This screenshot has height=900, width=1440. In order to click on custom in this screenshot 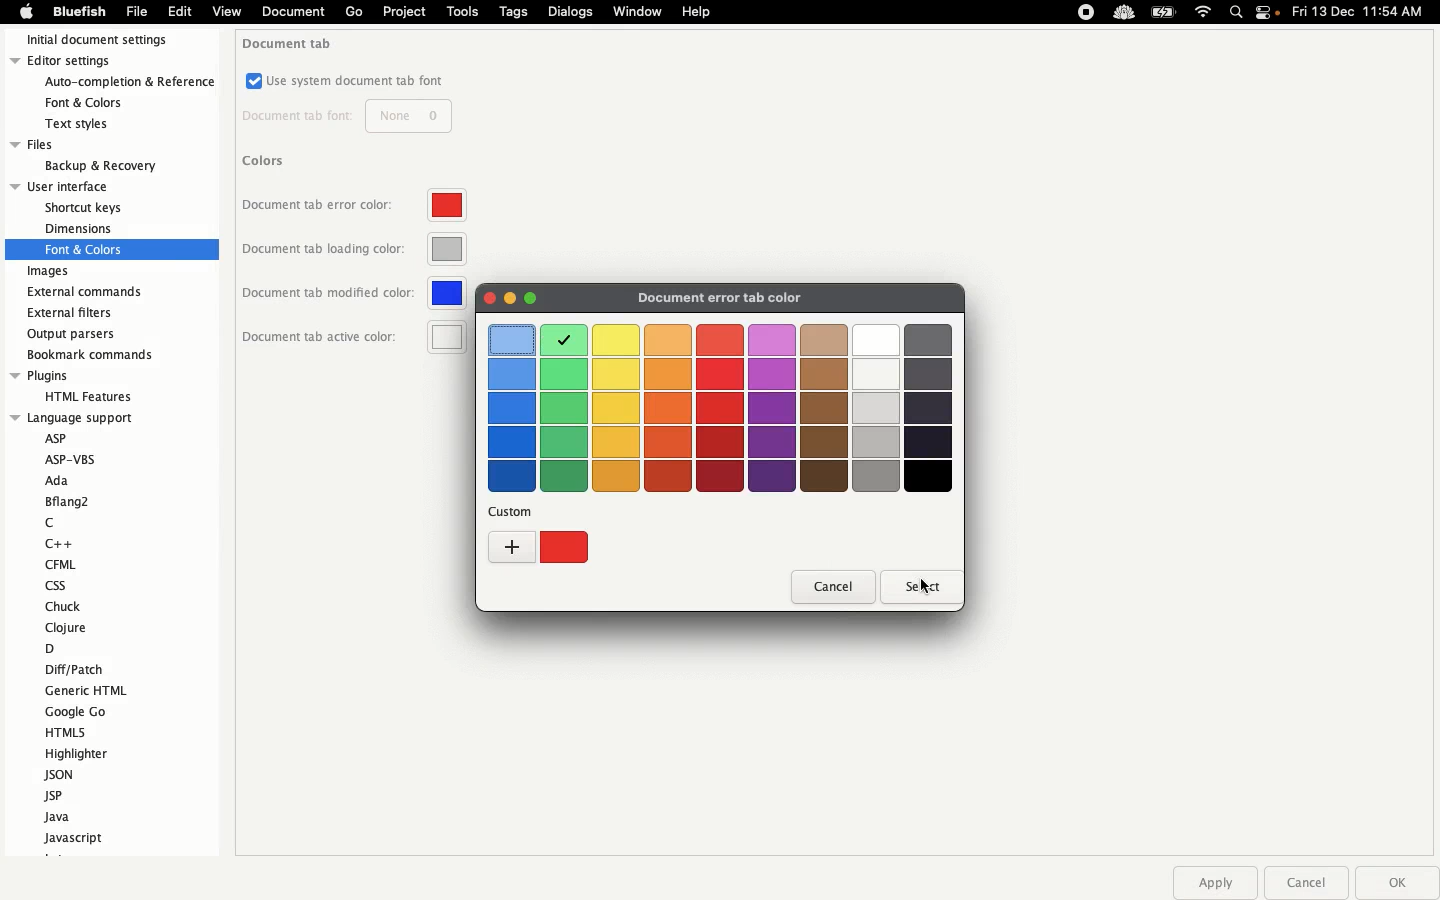, I will do `click(517, 513)`.